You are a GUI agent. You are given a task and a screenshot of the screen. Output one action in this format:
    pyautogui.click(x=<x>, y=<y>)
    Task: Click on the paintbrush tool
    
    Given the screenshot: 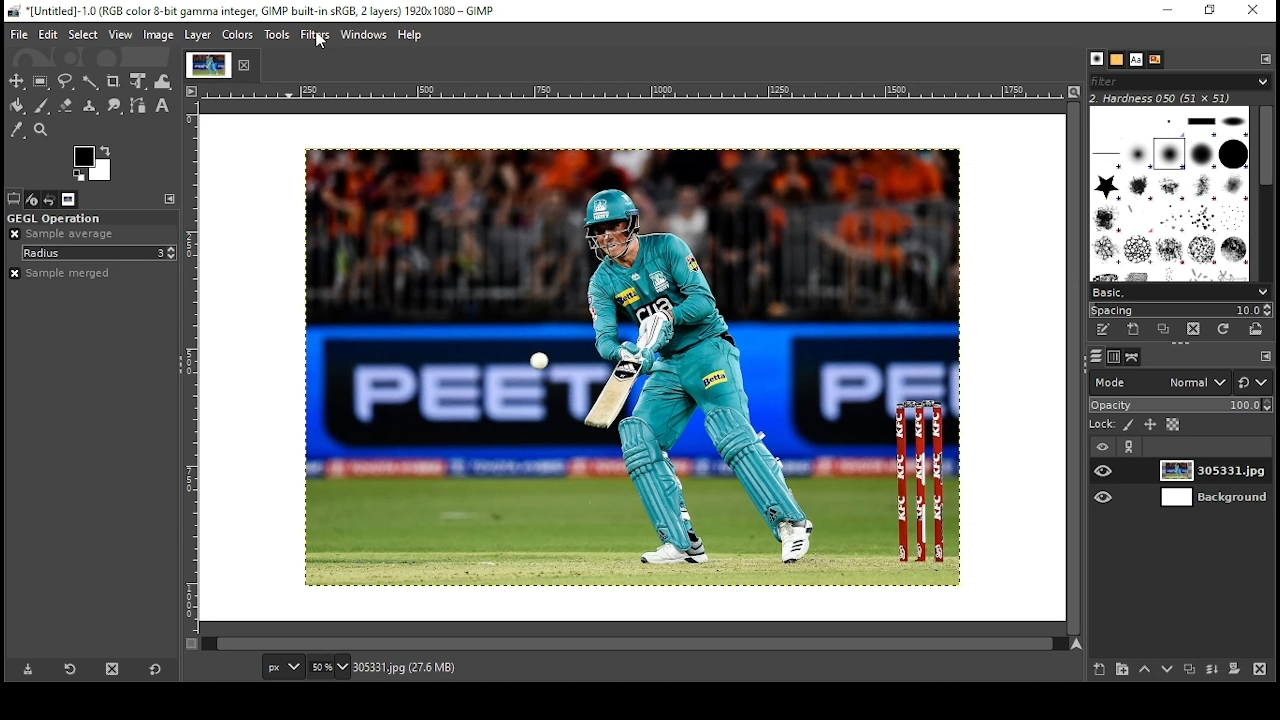 What is the action you would take?
    pyautogui.click(x=42, y=106)
    